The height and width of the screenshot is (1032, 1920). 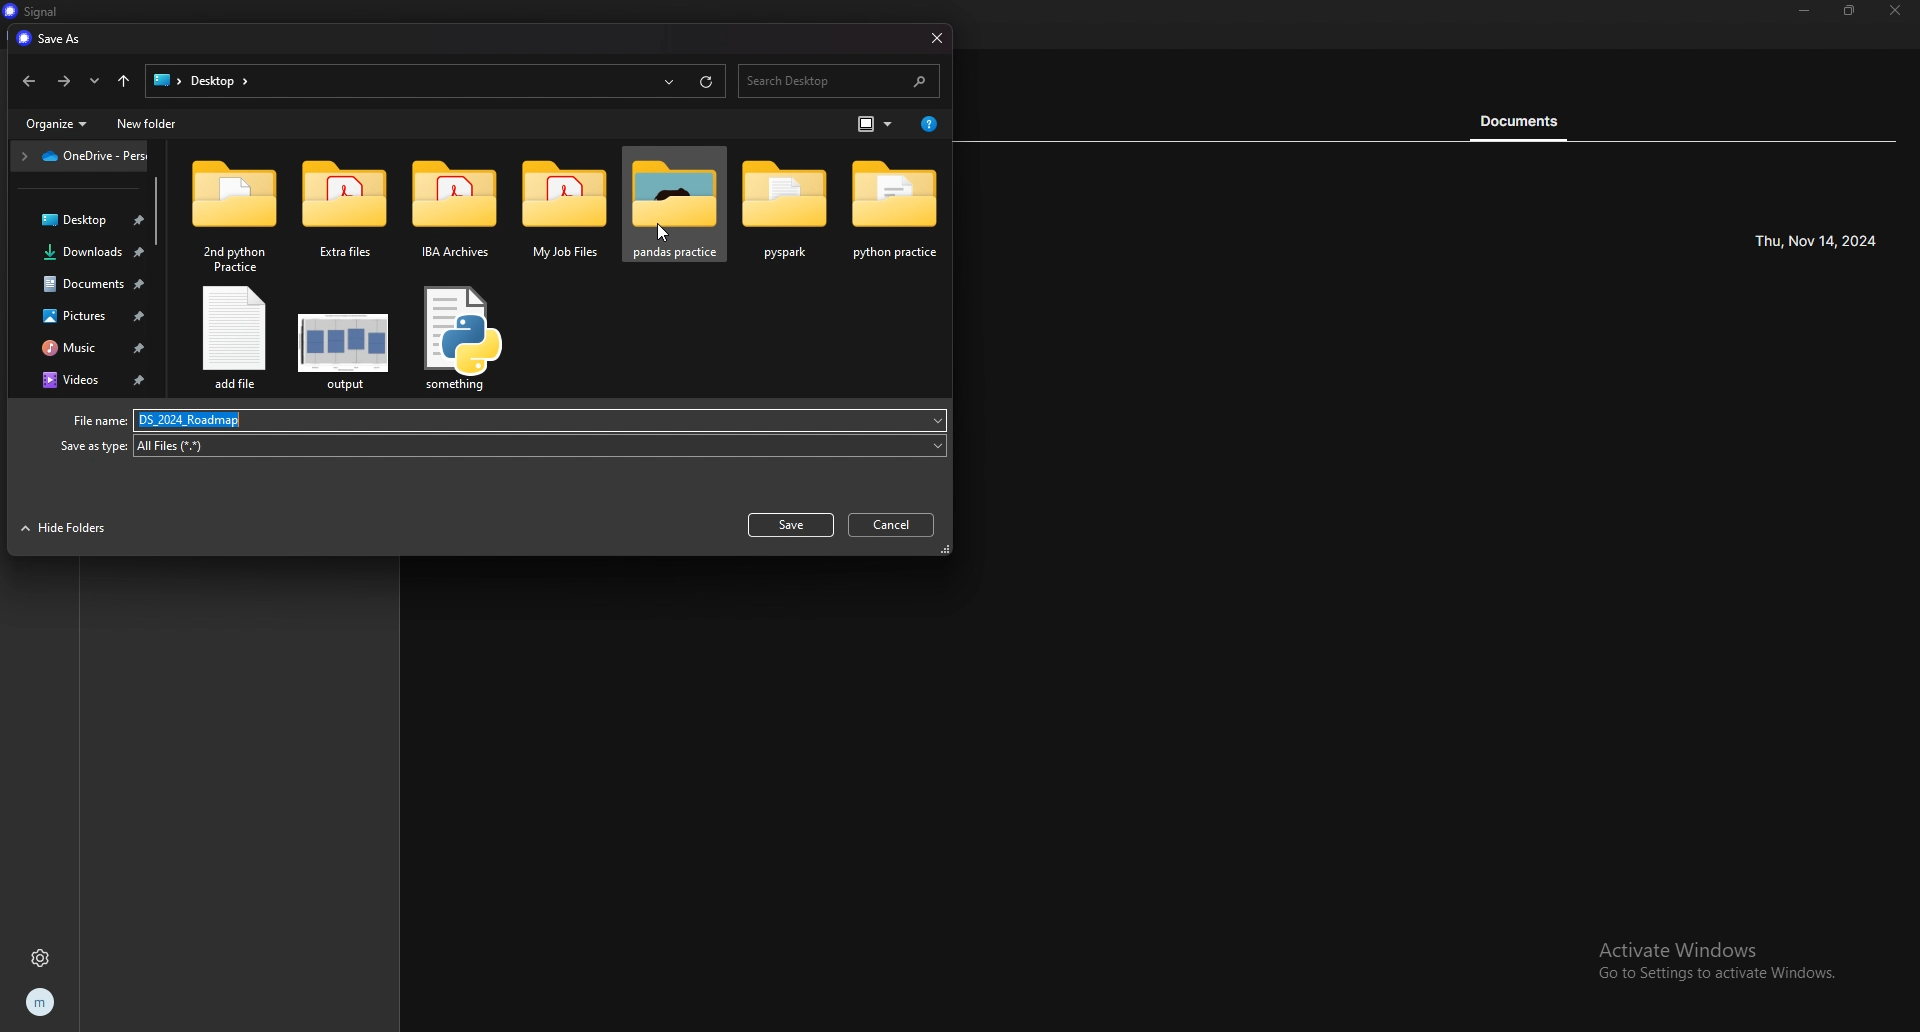 What do you see at coordinates (934, 38) in the screenshot?
I see `close` at bounding box center [934, 38].